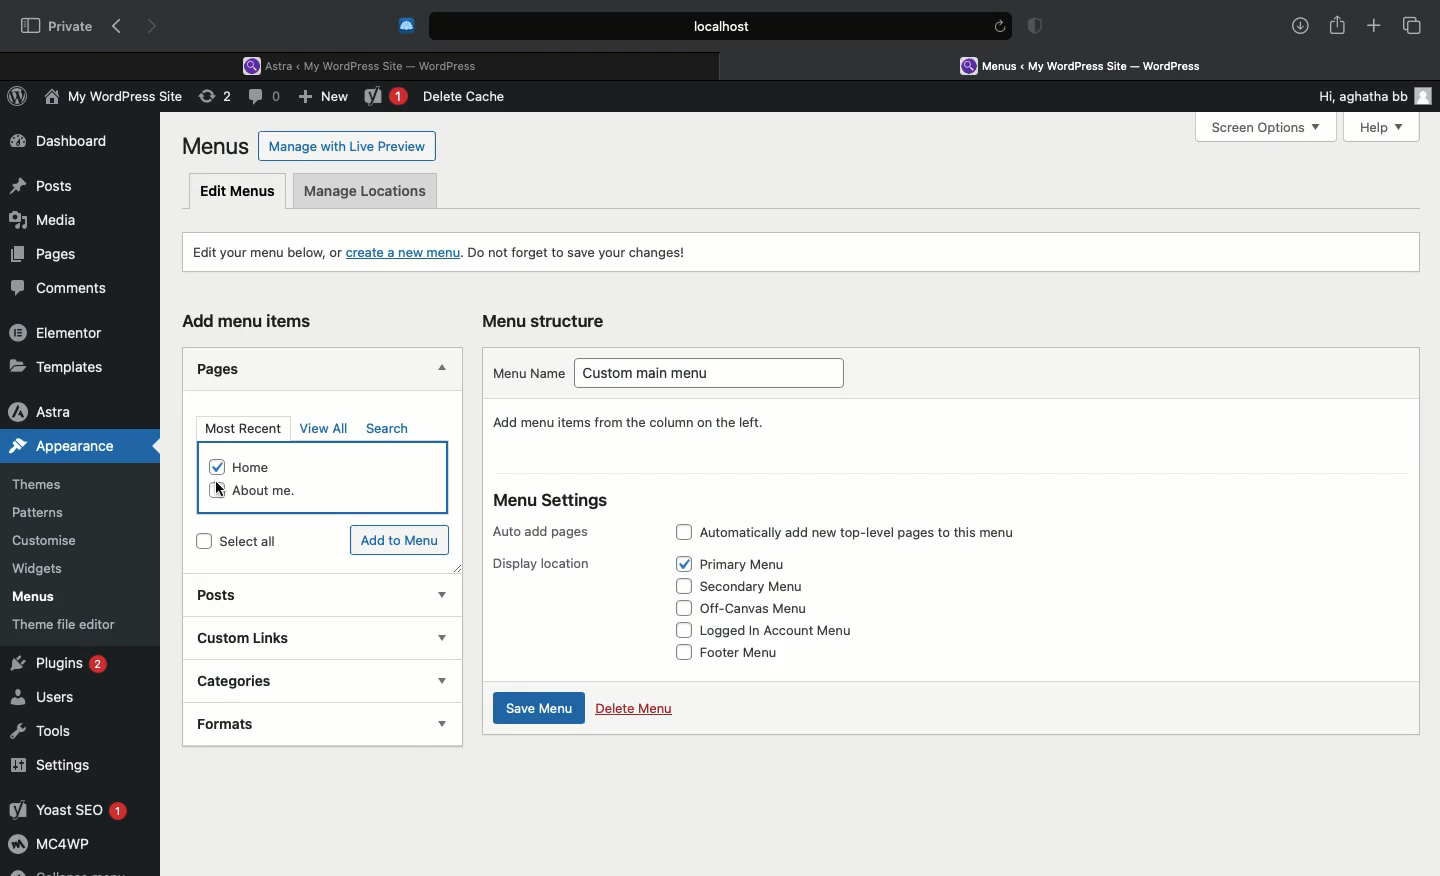 The width and height of the screenshot is (1440, 876). I want to click on Menu name, so click(527, 372).